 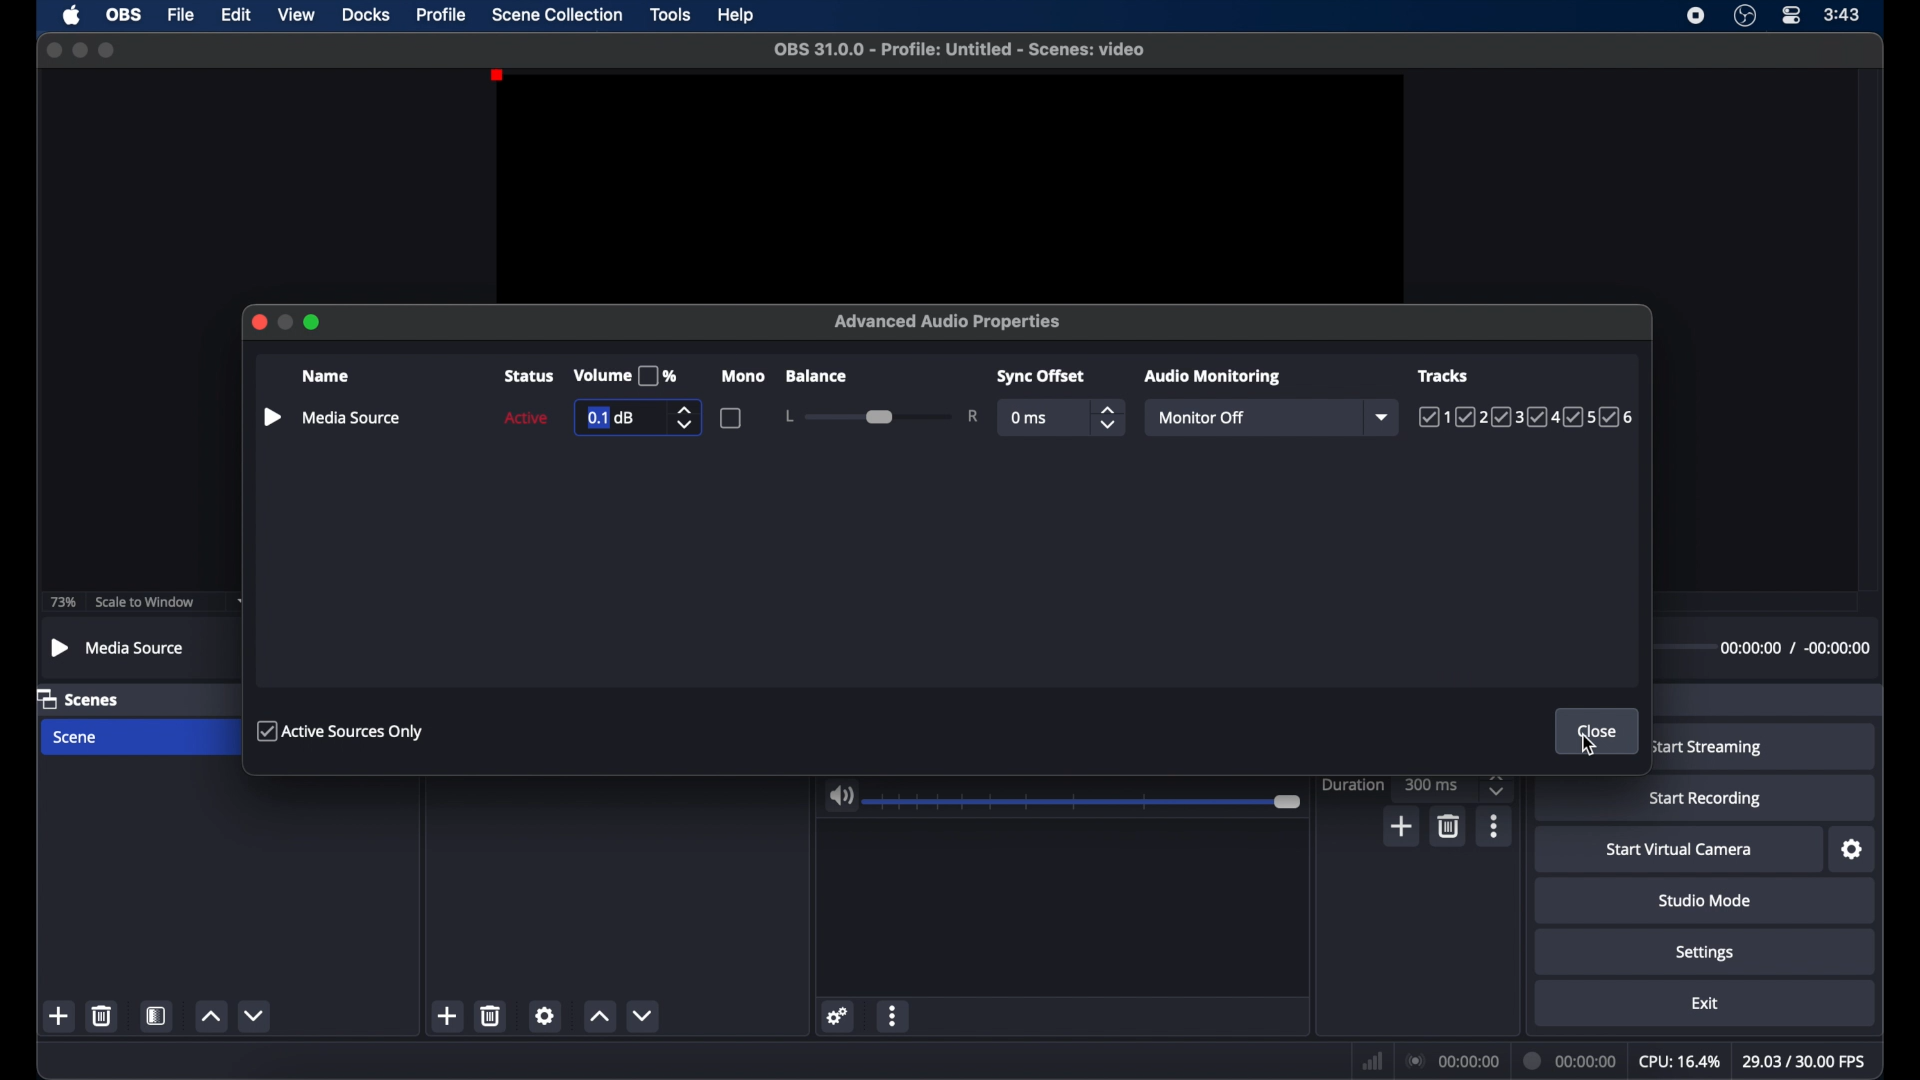 I want to click on tracks, so click(x=1528, y=417).